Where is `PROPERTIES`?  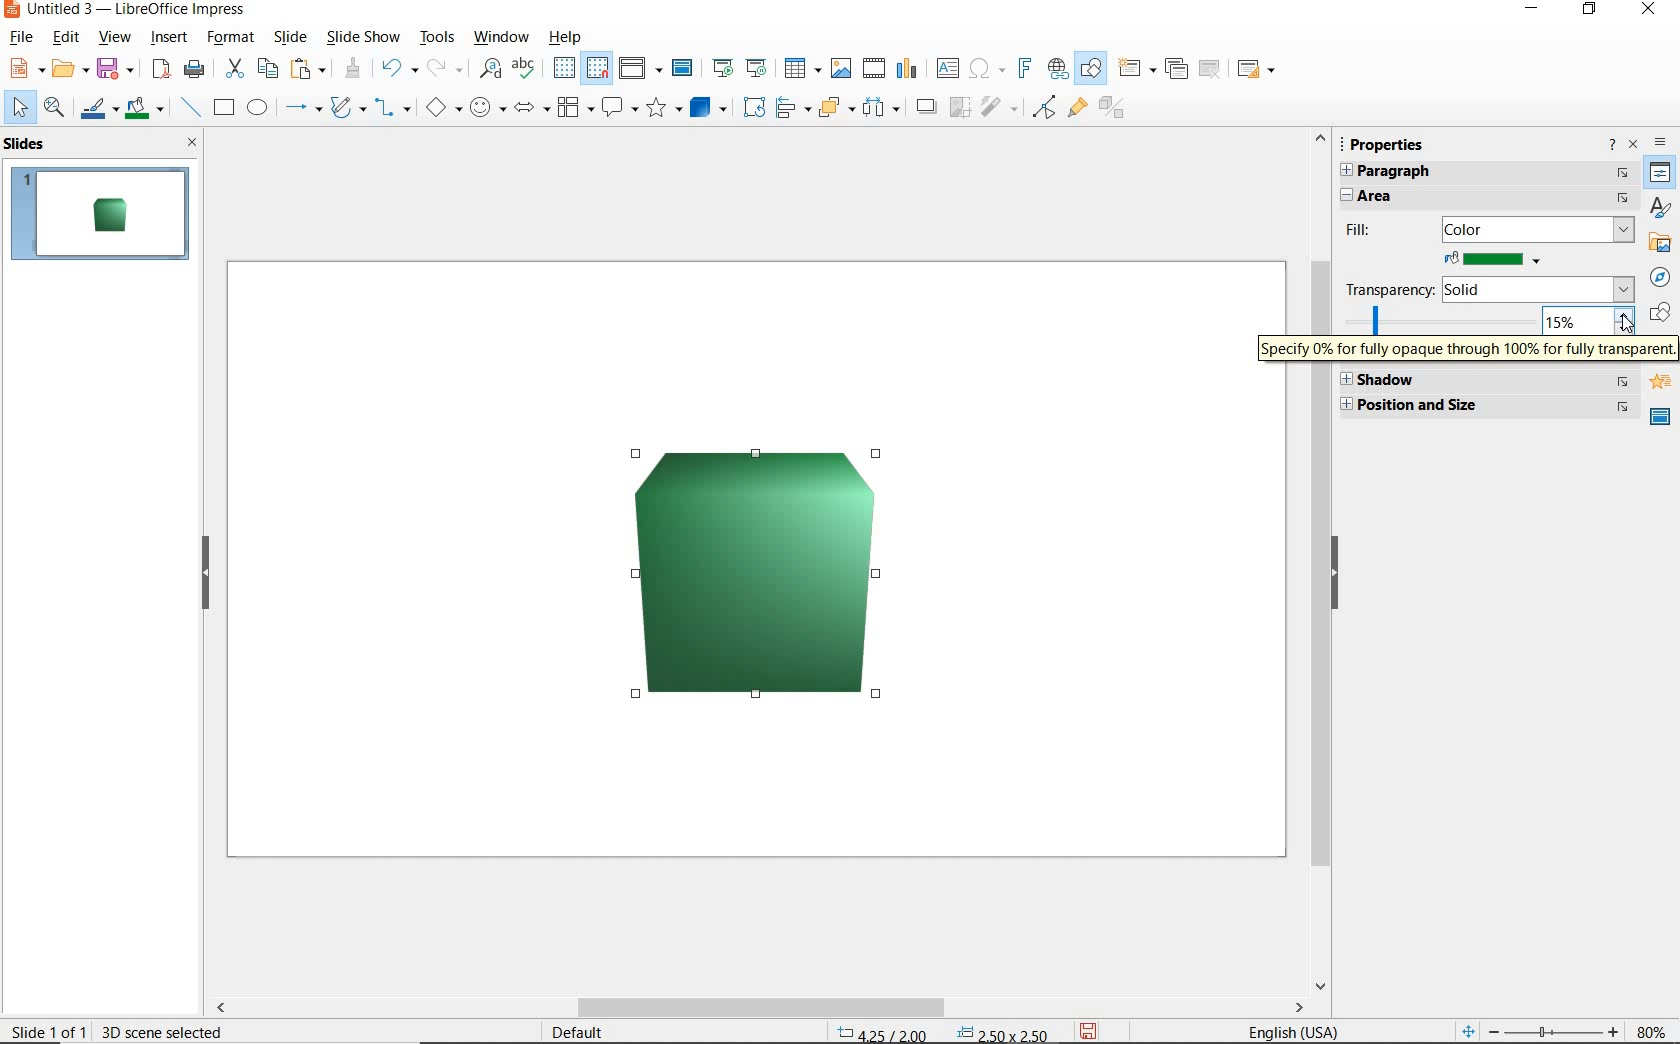
PROPERTIES is located at coordinates (1660, 174).